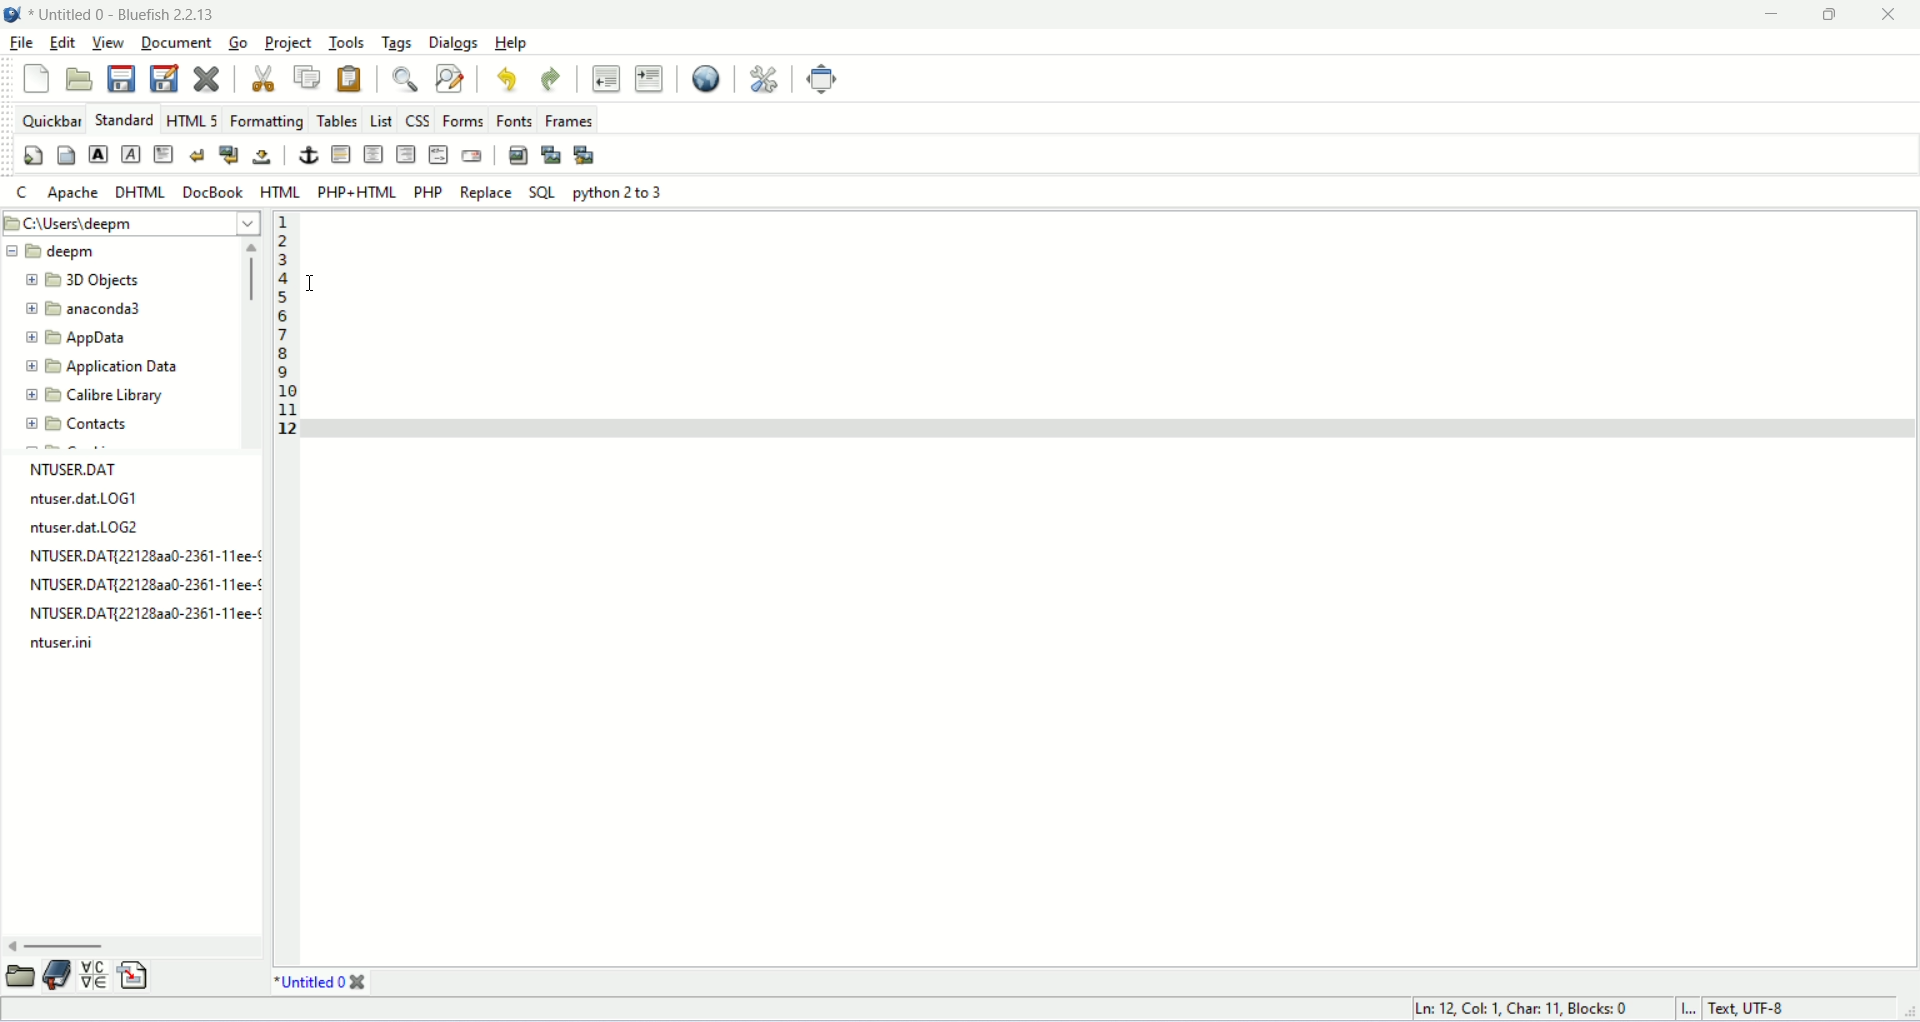 The height and width of the screenshot is (1022, 1920). Describe the element at coordinates (283, 325) in the screenshot. I see `line number` at that location.